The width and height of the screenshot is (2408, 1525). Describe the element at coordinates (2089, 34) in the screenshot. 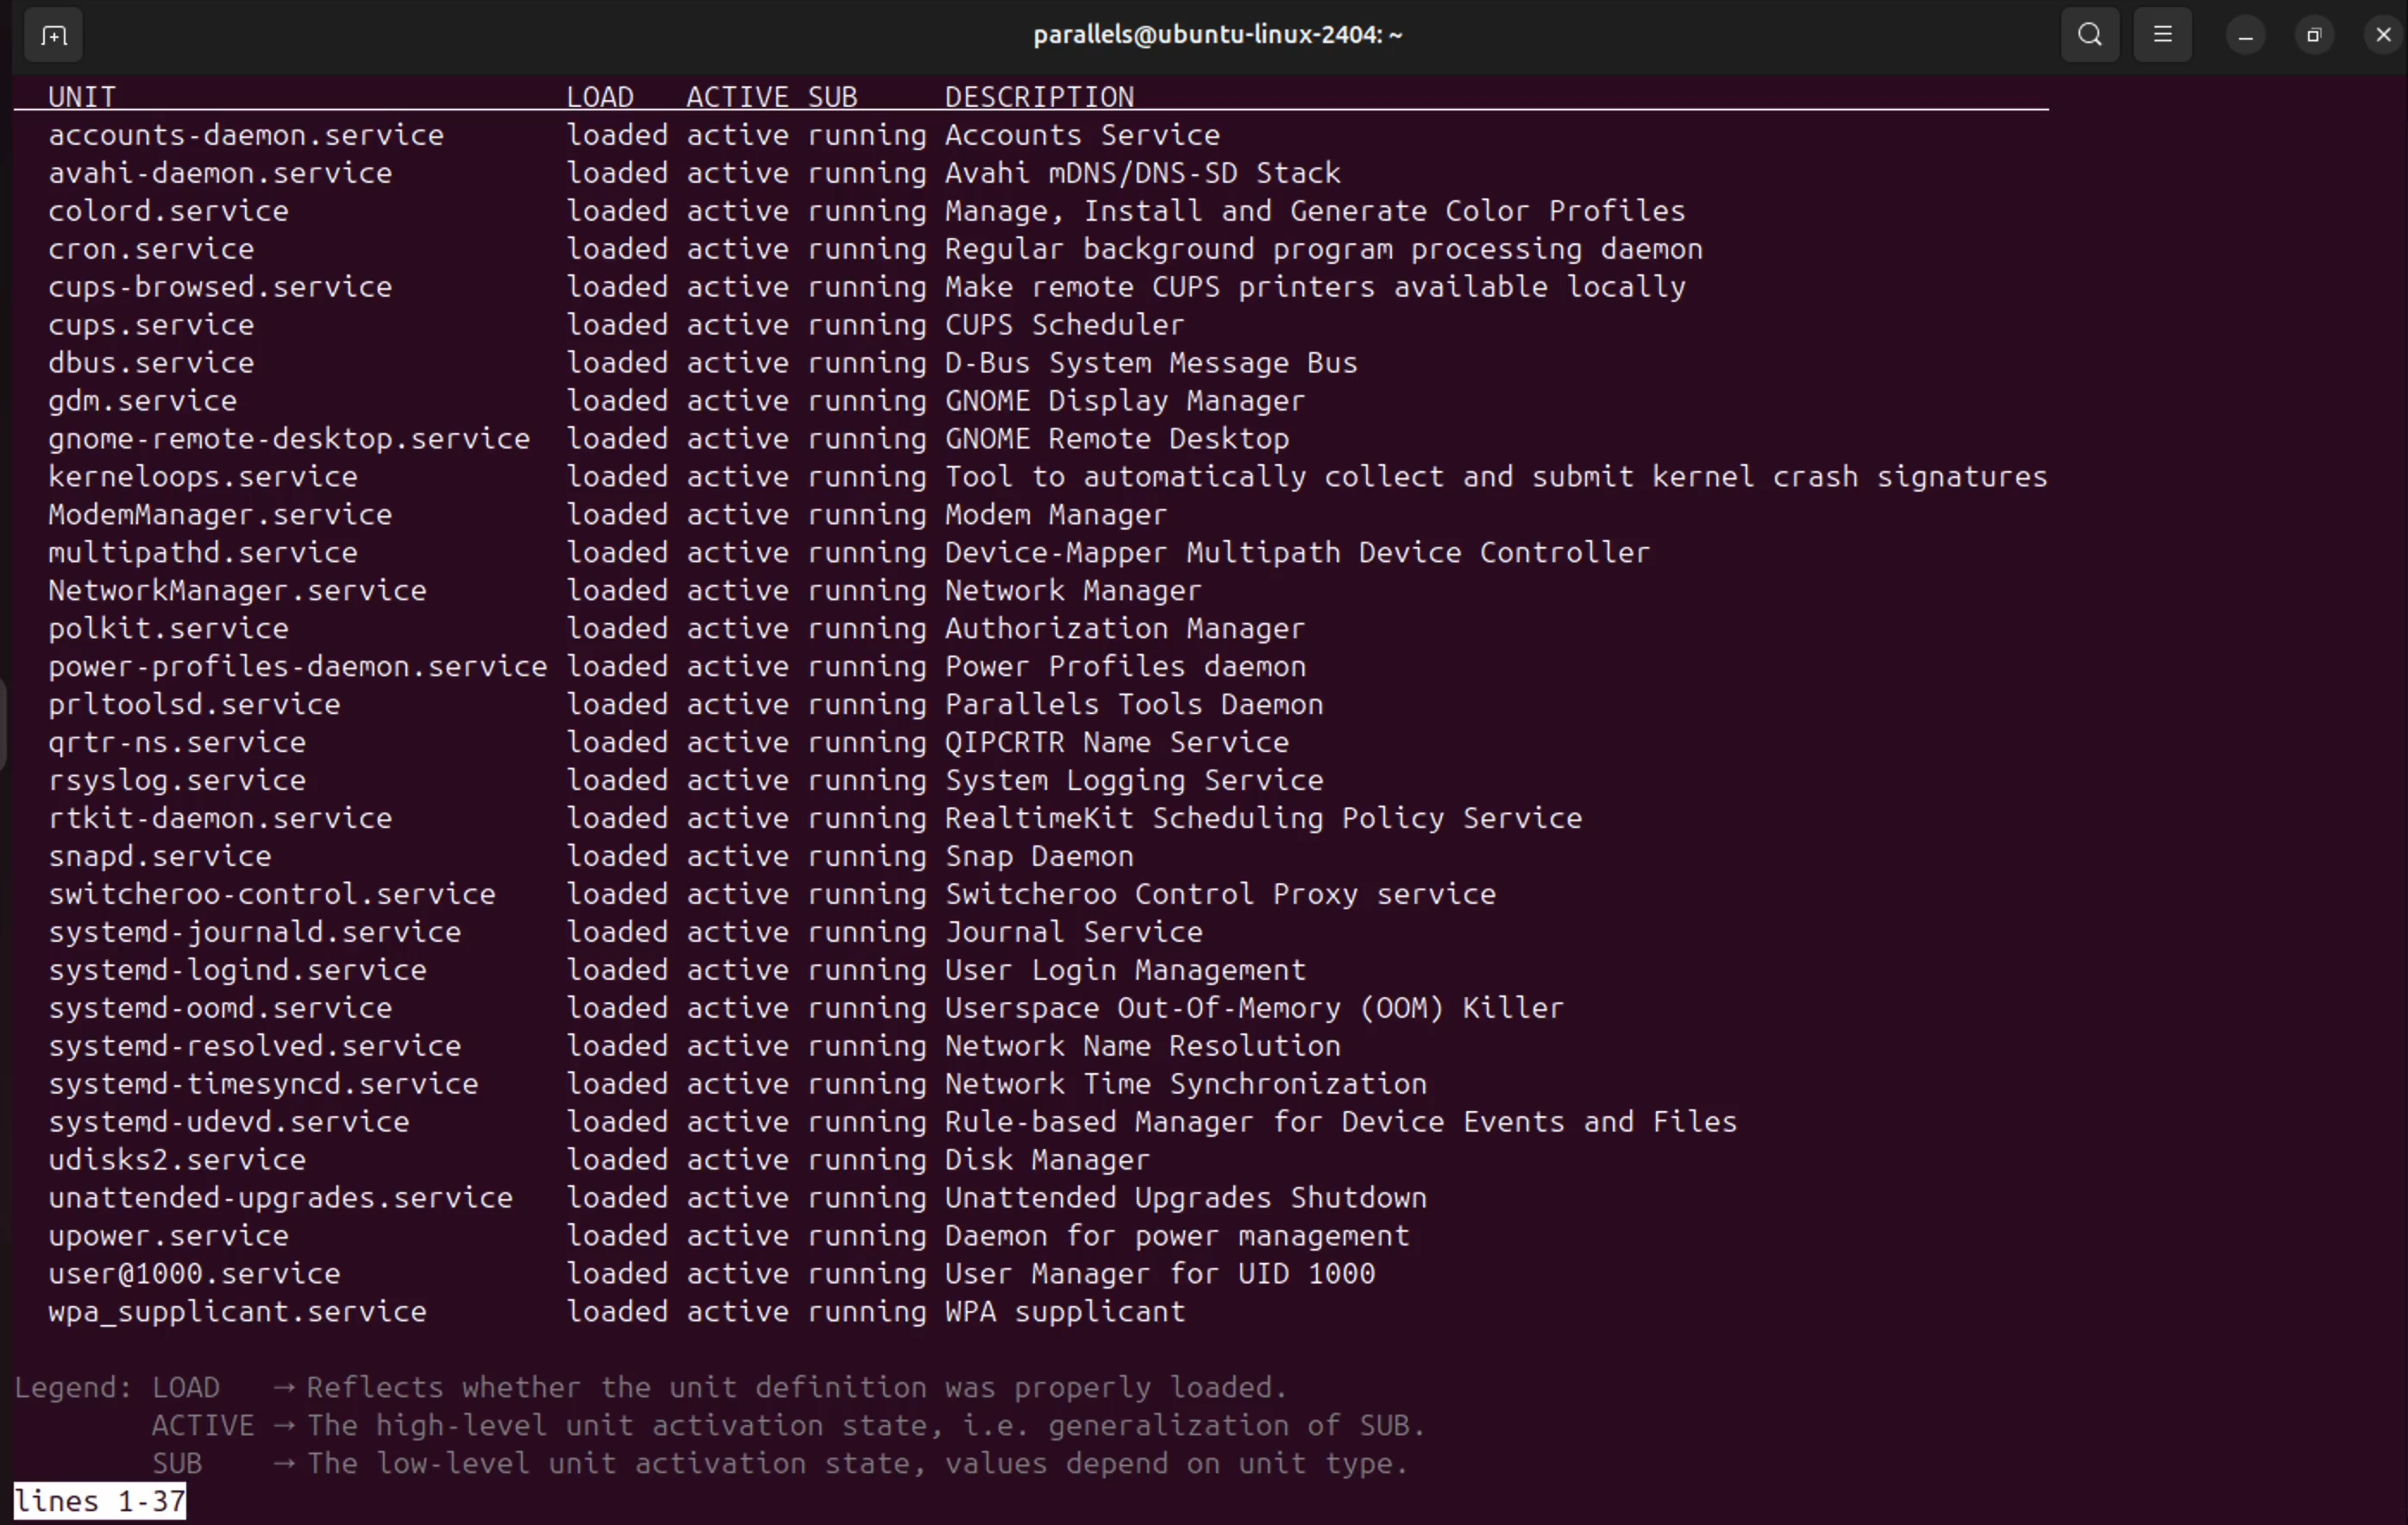

I see `search` at that location.